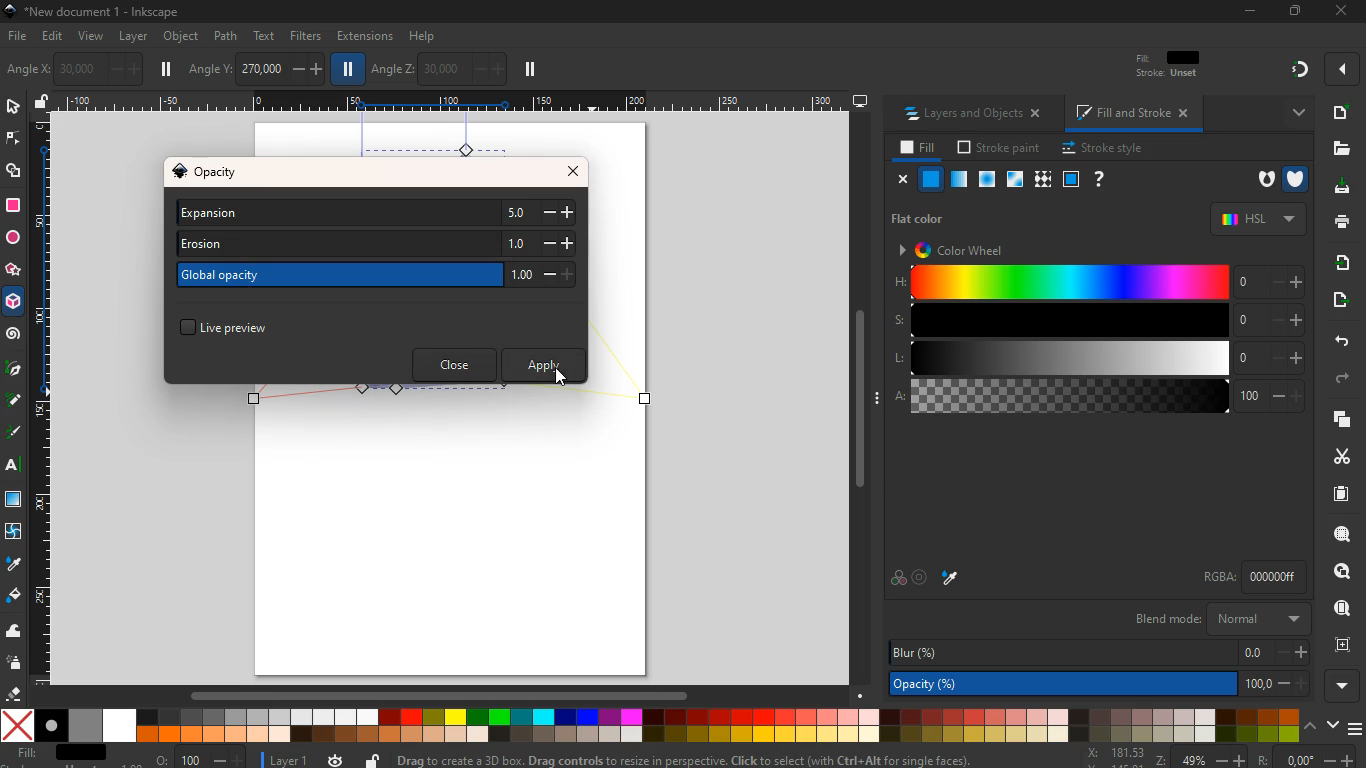  I want to click on help, so click(424, 34).